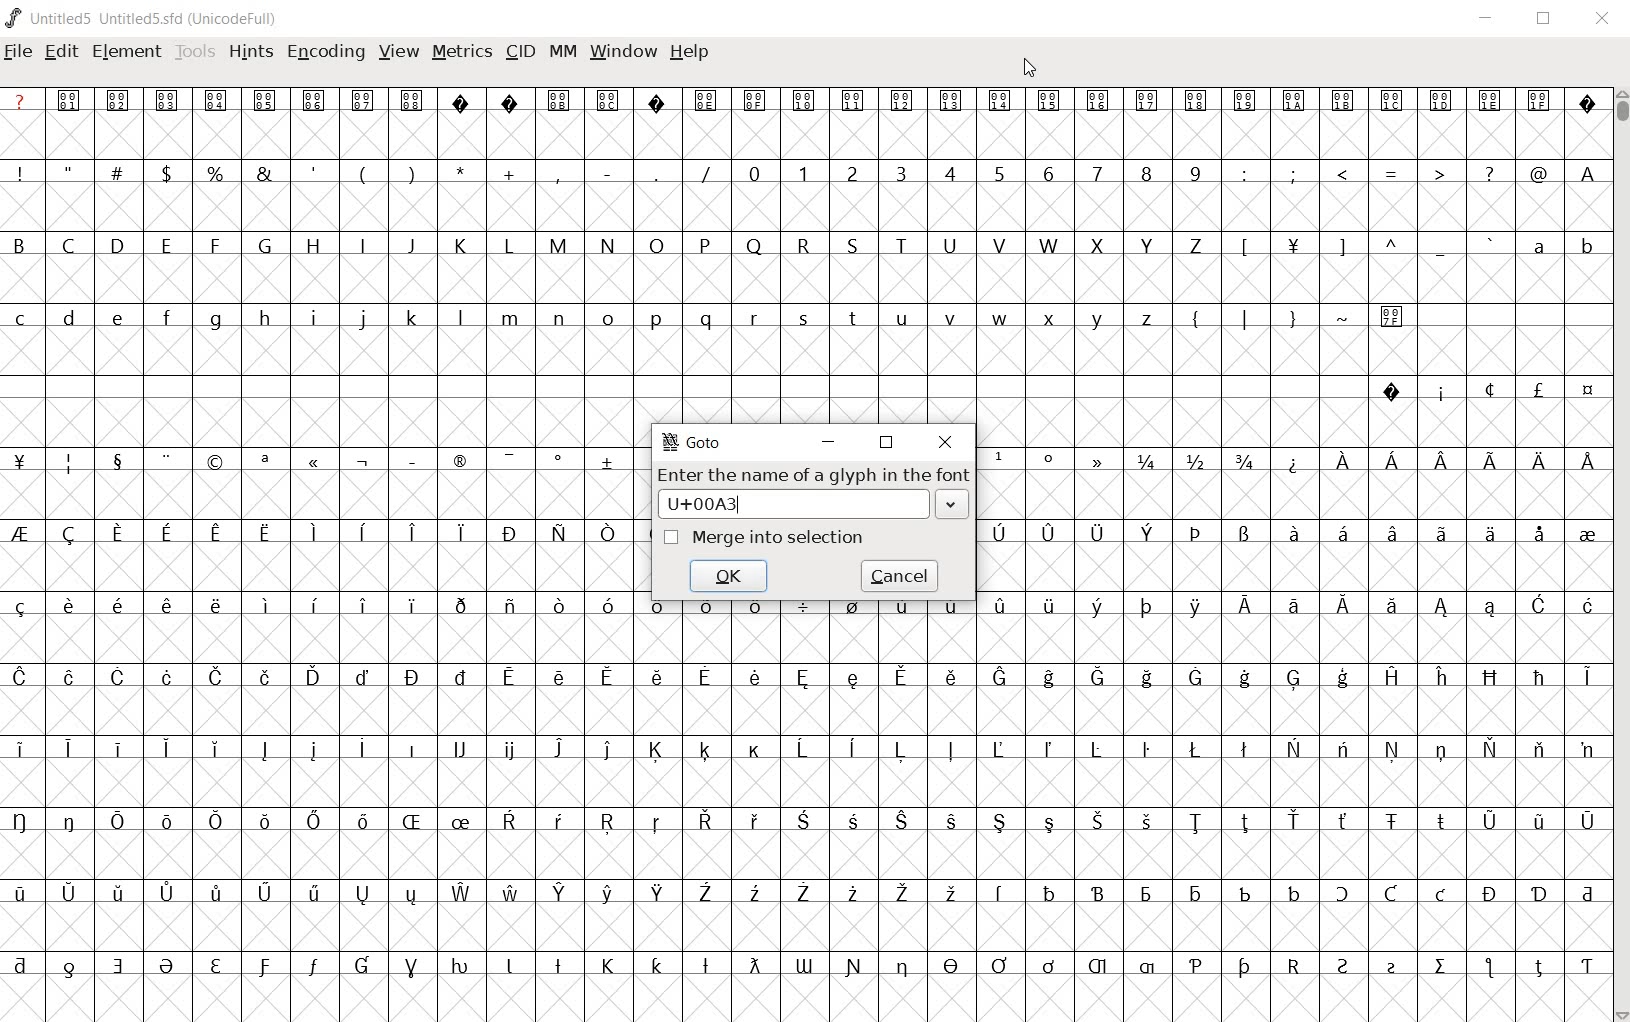  What do you see at coordinates (1392, 391) in the screenshot?
I see `Symbol` at bounding box center [1392, 391].